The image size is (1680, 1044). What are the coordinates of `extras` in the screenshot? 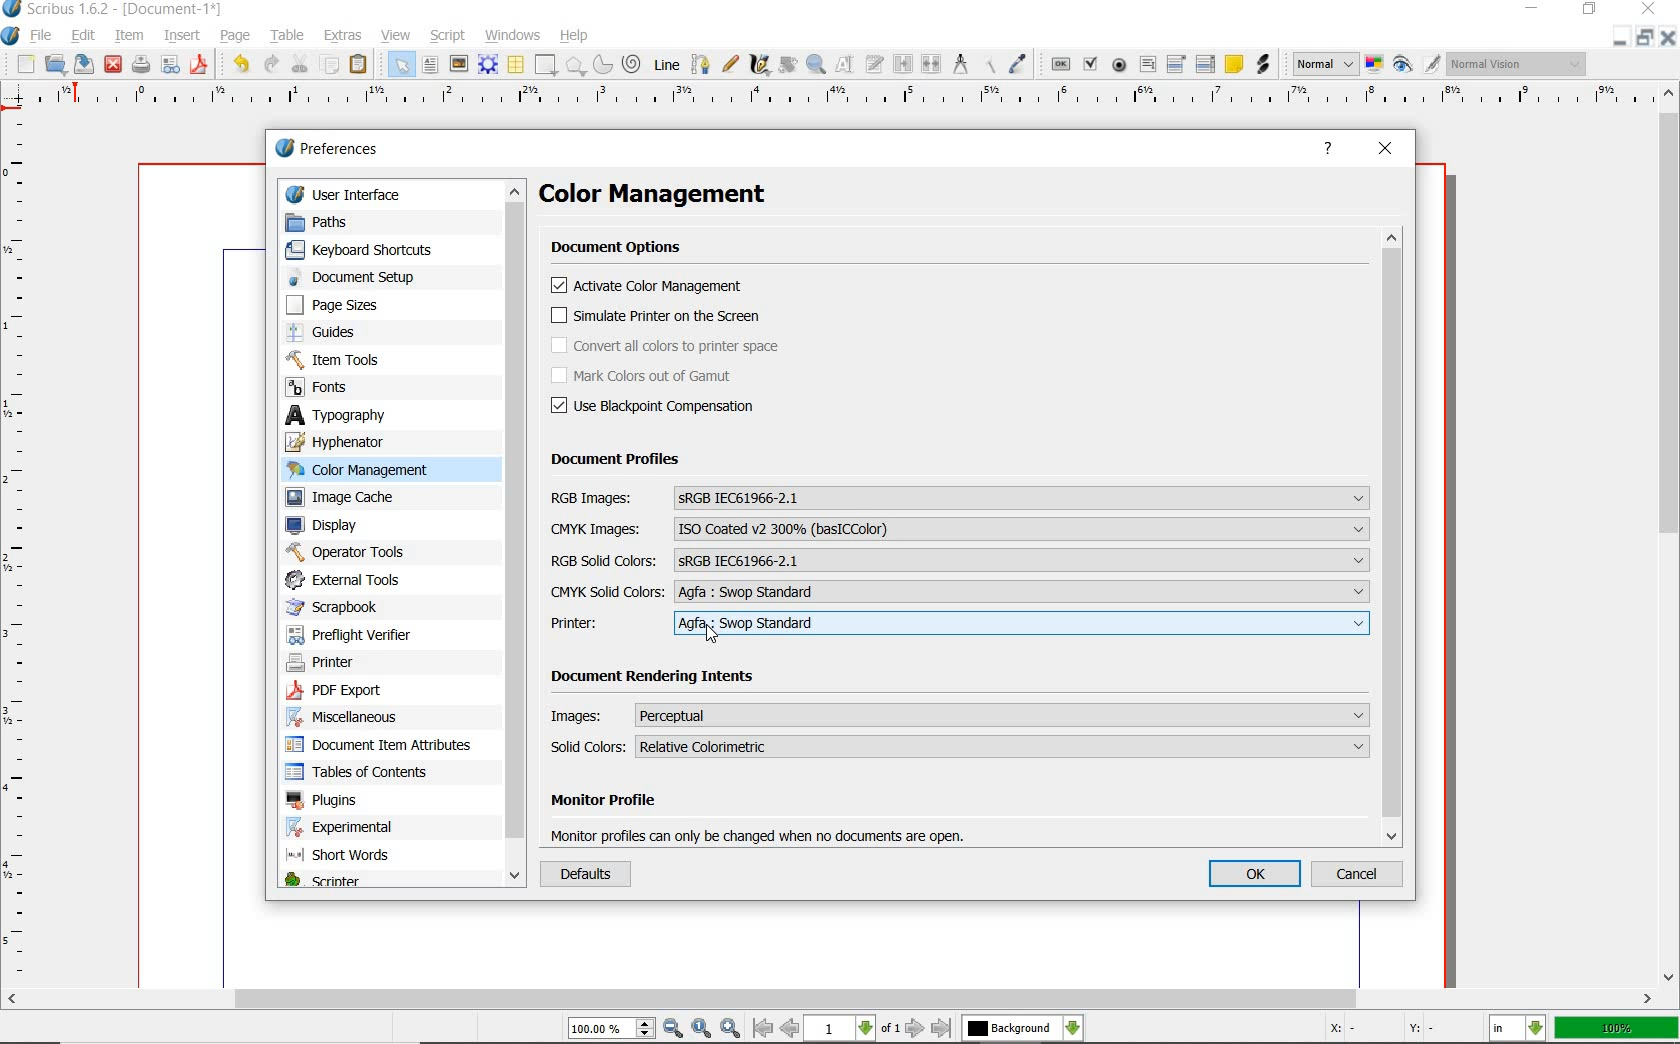 It's located at (345, 36).